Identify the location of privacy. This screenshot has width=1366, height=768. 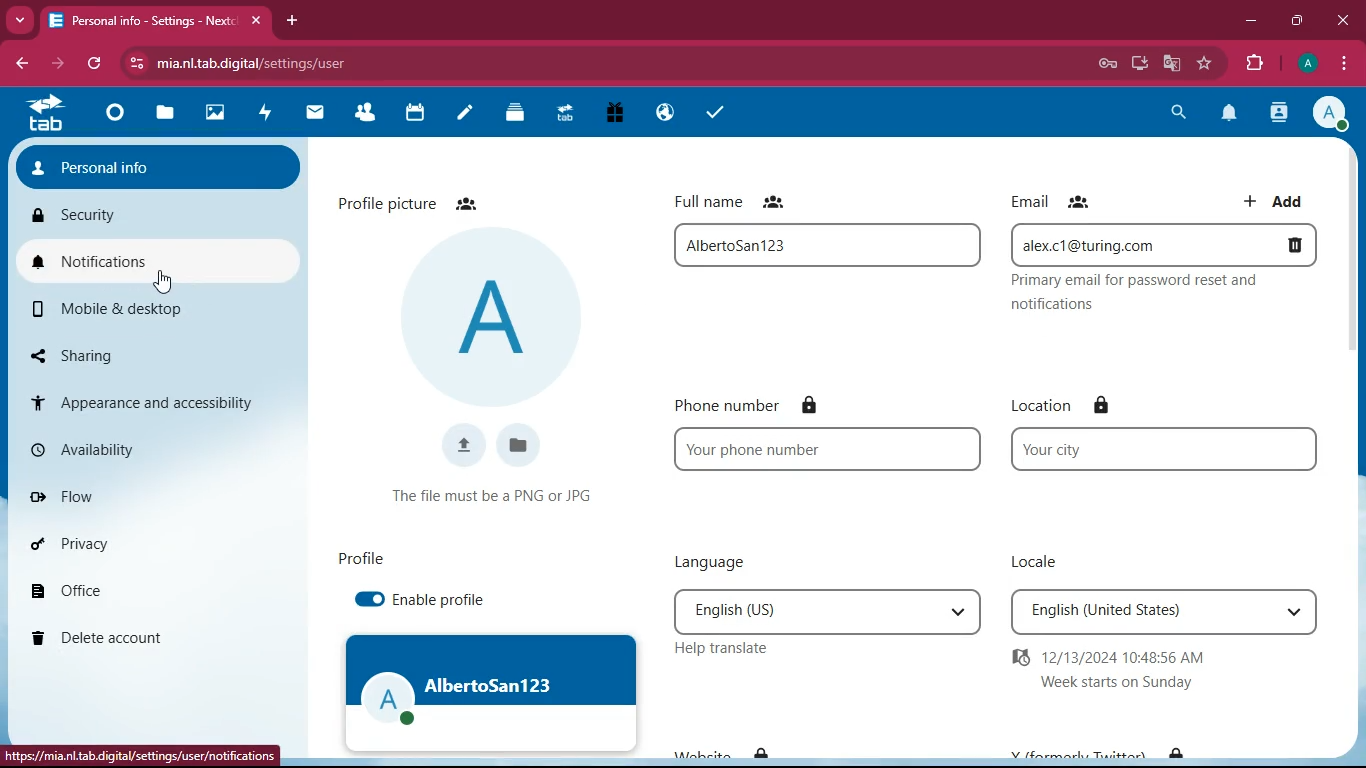
(155, 539).